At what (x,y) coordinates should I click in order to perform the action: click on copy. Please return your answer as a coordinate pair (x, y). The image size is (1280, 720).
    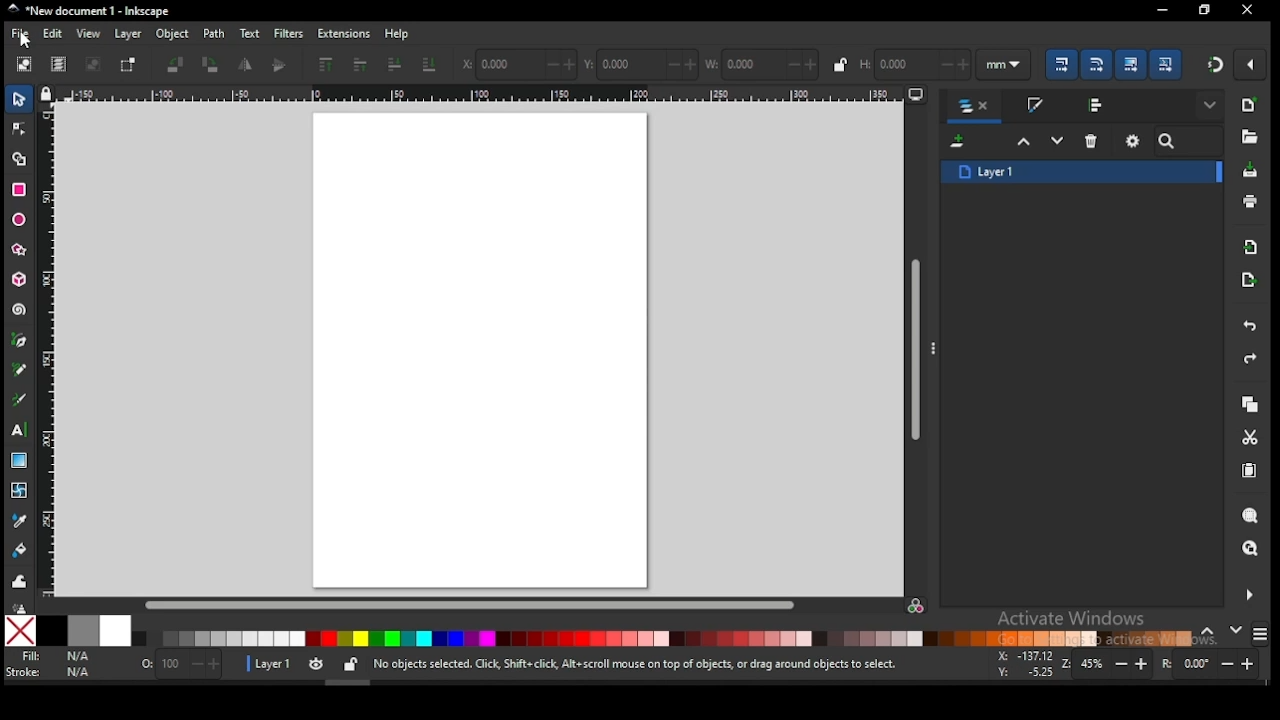
    Looking at the image, I should click on (1249, 405).